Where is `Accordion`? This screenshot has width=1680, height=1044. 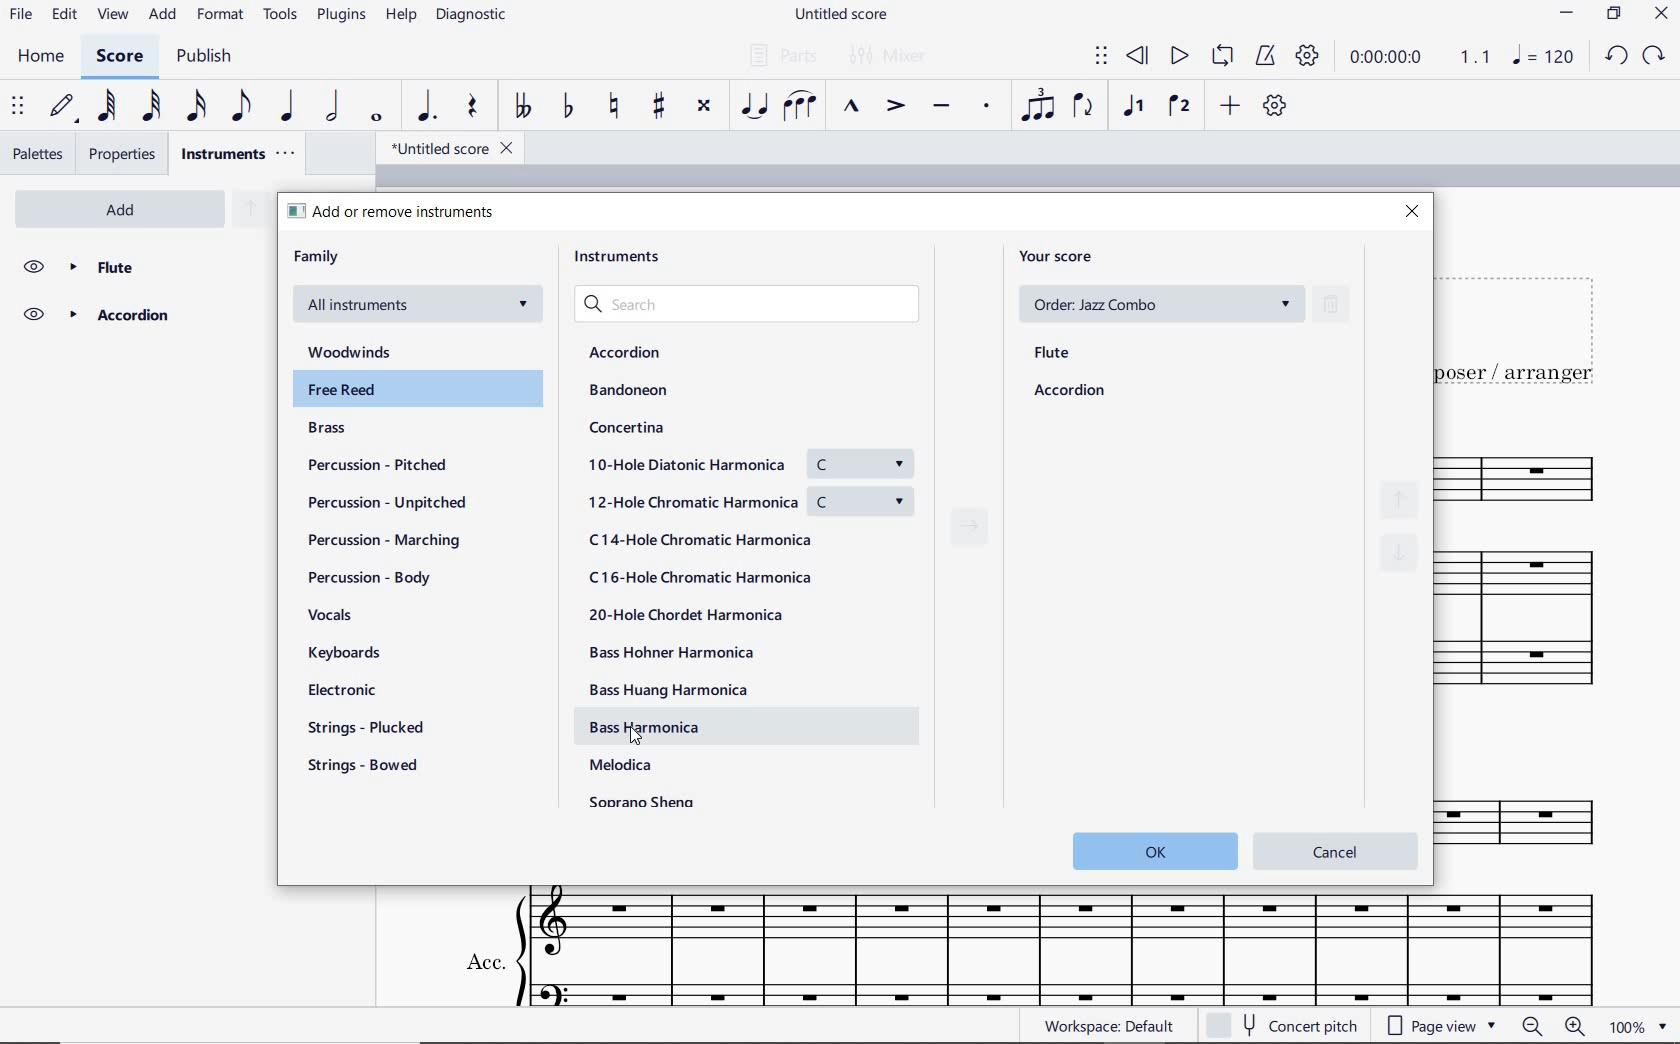
Accordion is located at coordinates (627, 353).